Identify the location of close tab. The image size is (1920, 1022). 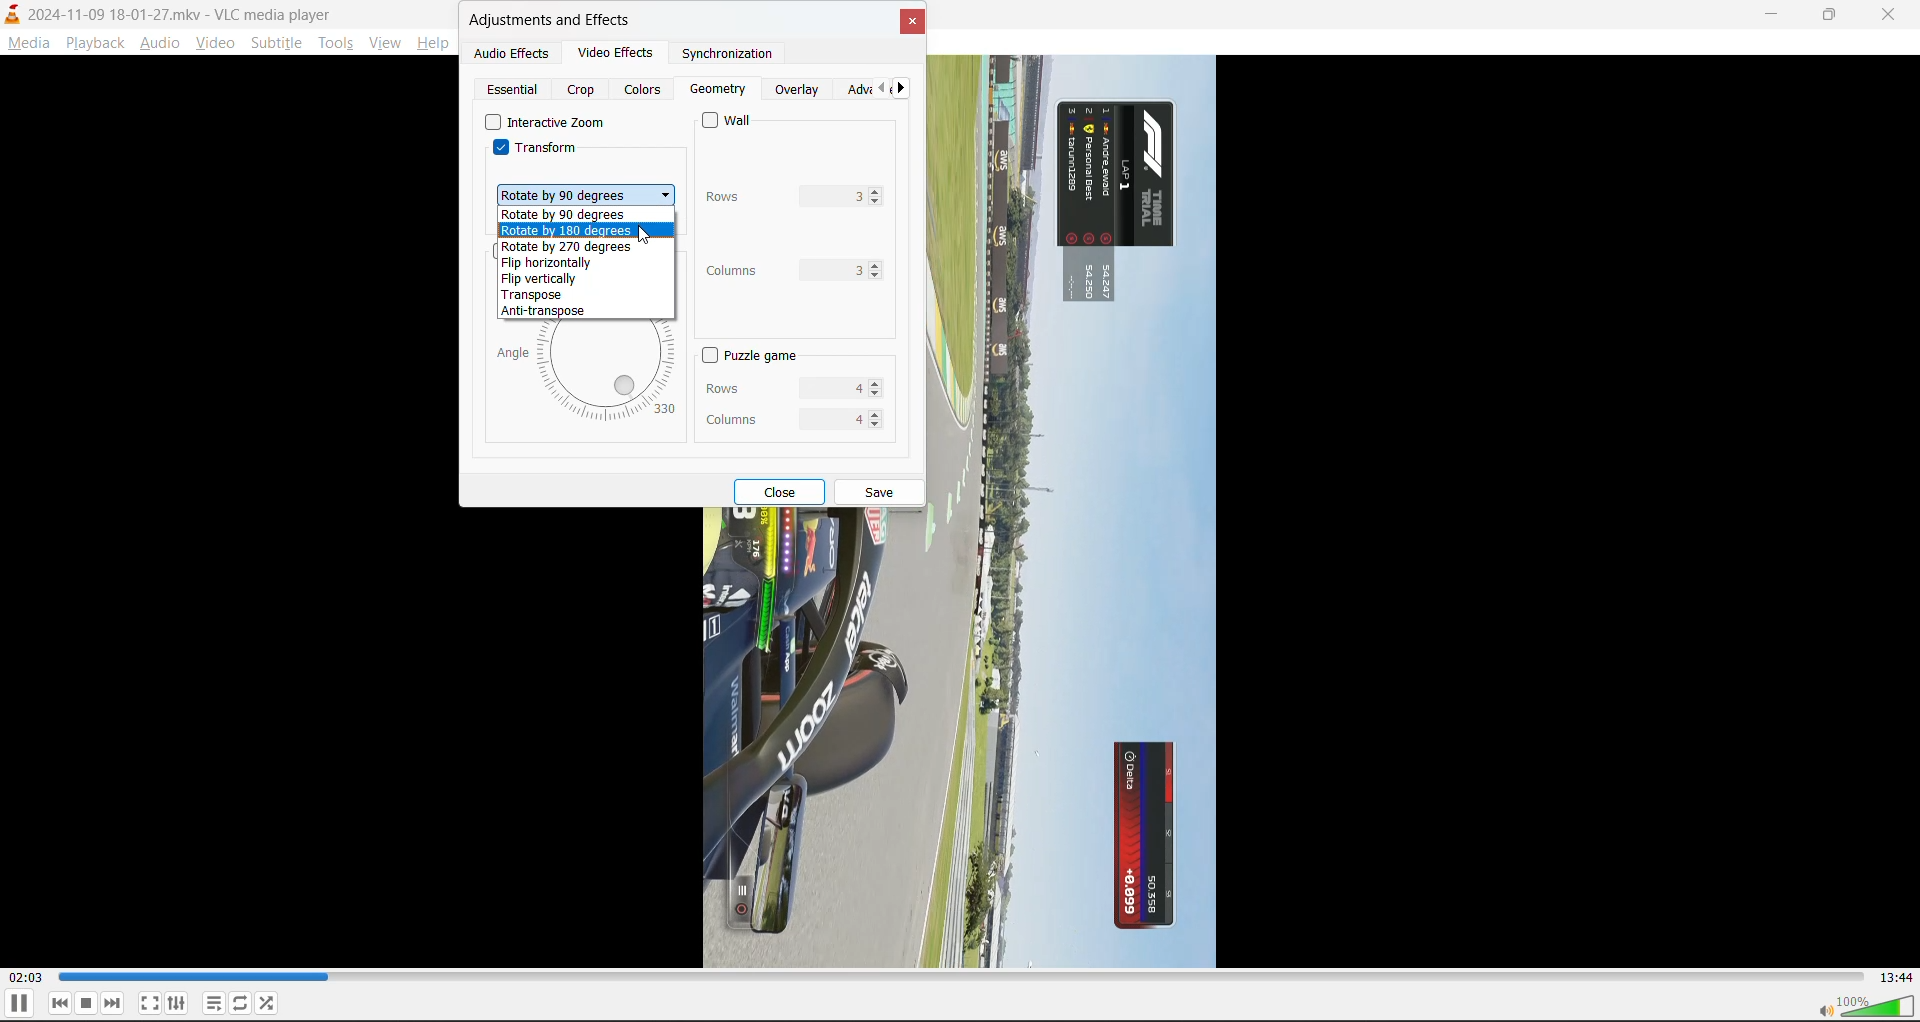
(912, 27).